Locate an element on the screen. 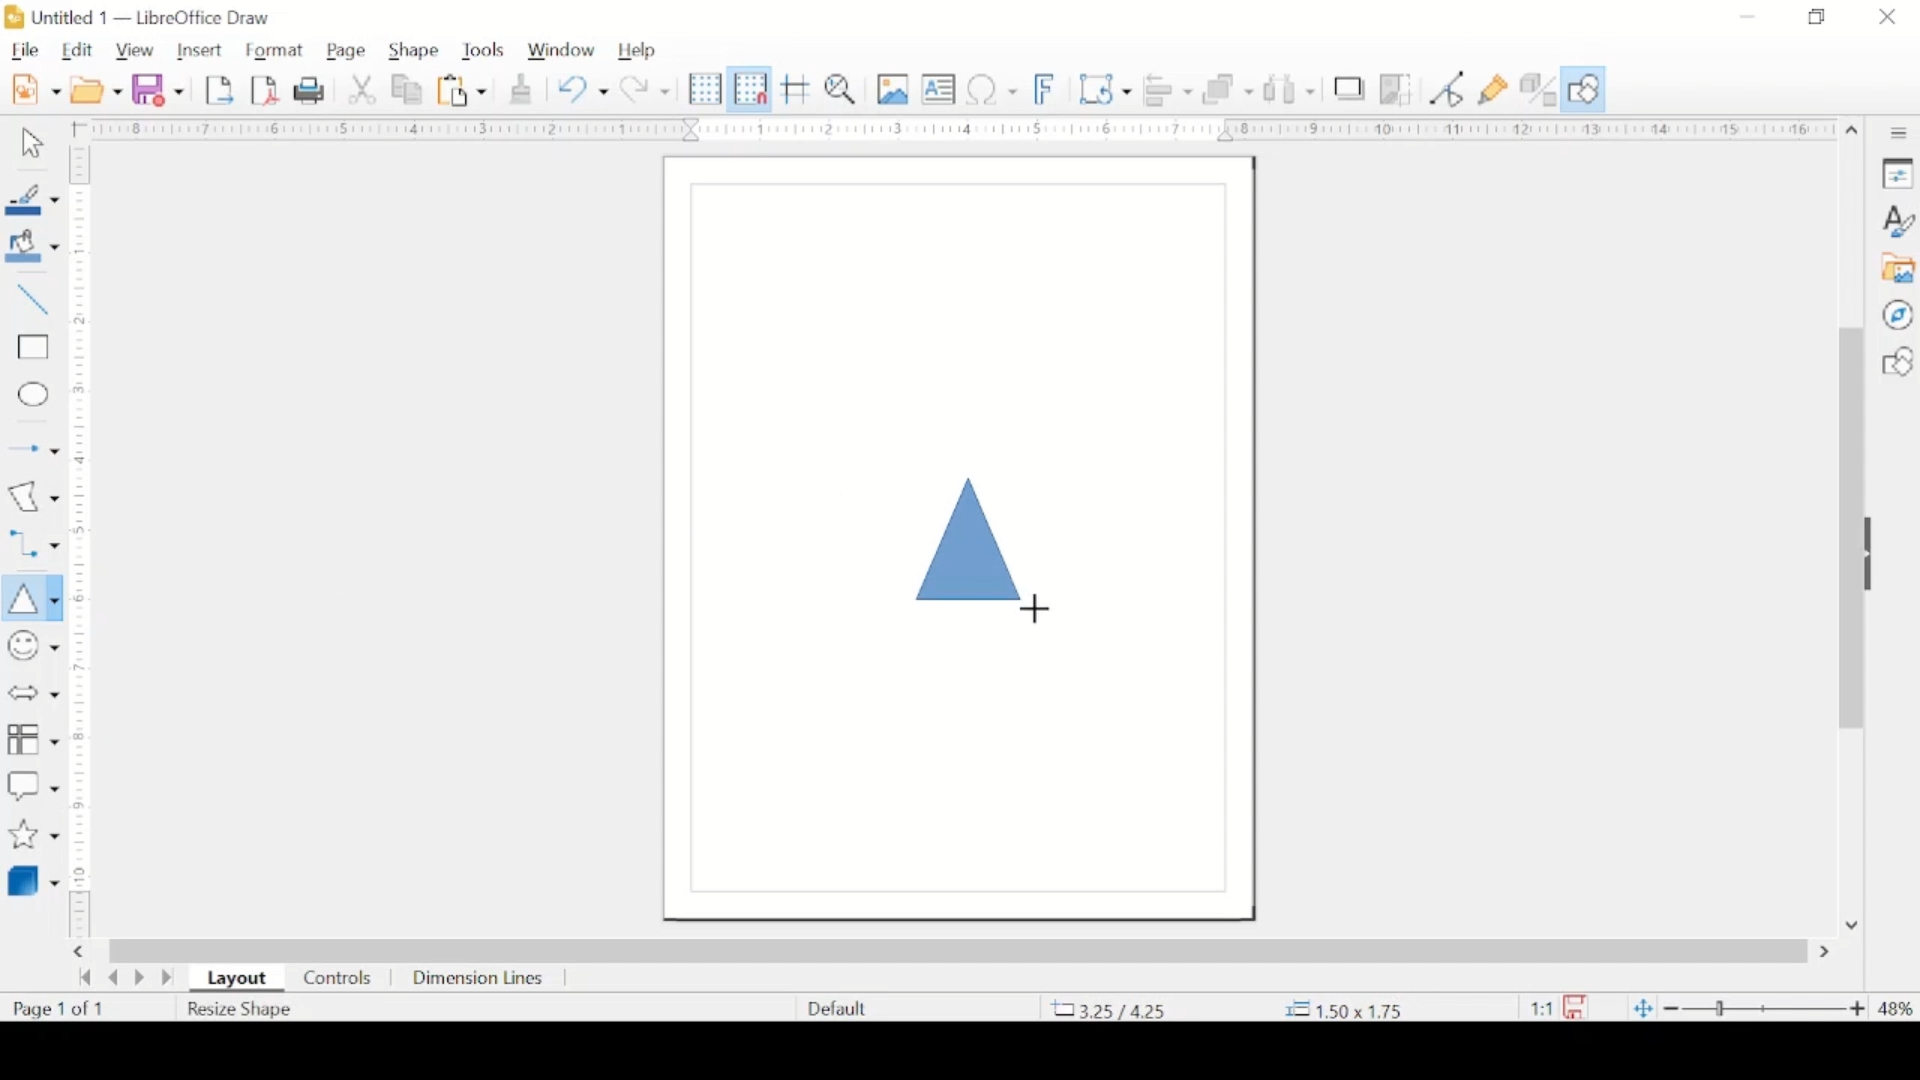 Image resolution: width=1920 pixels, height=1080 pixels. navigator is located at coordinates (1898, 315).